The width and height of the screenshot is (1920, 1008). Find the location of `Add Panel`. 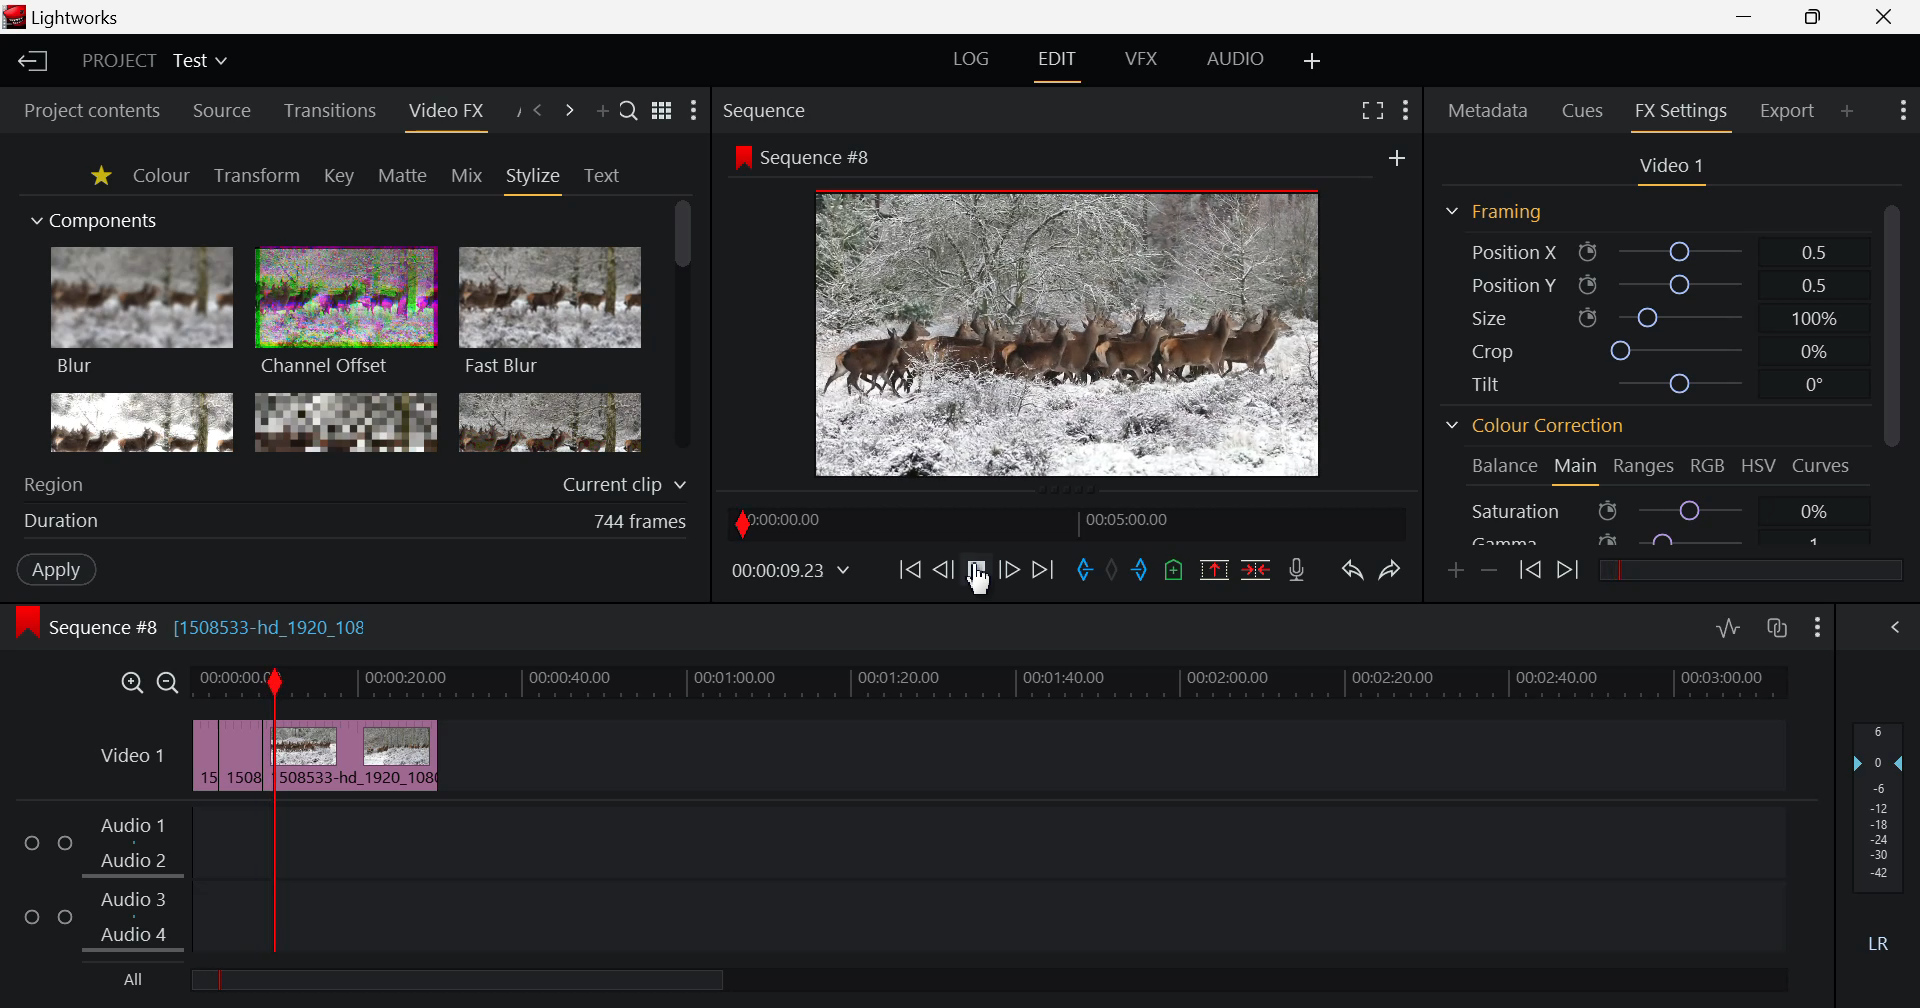

Add Panel is located at coordinates (602, 110).